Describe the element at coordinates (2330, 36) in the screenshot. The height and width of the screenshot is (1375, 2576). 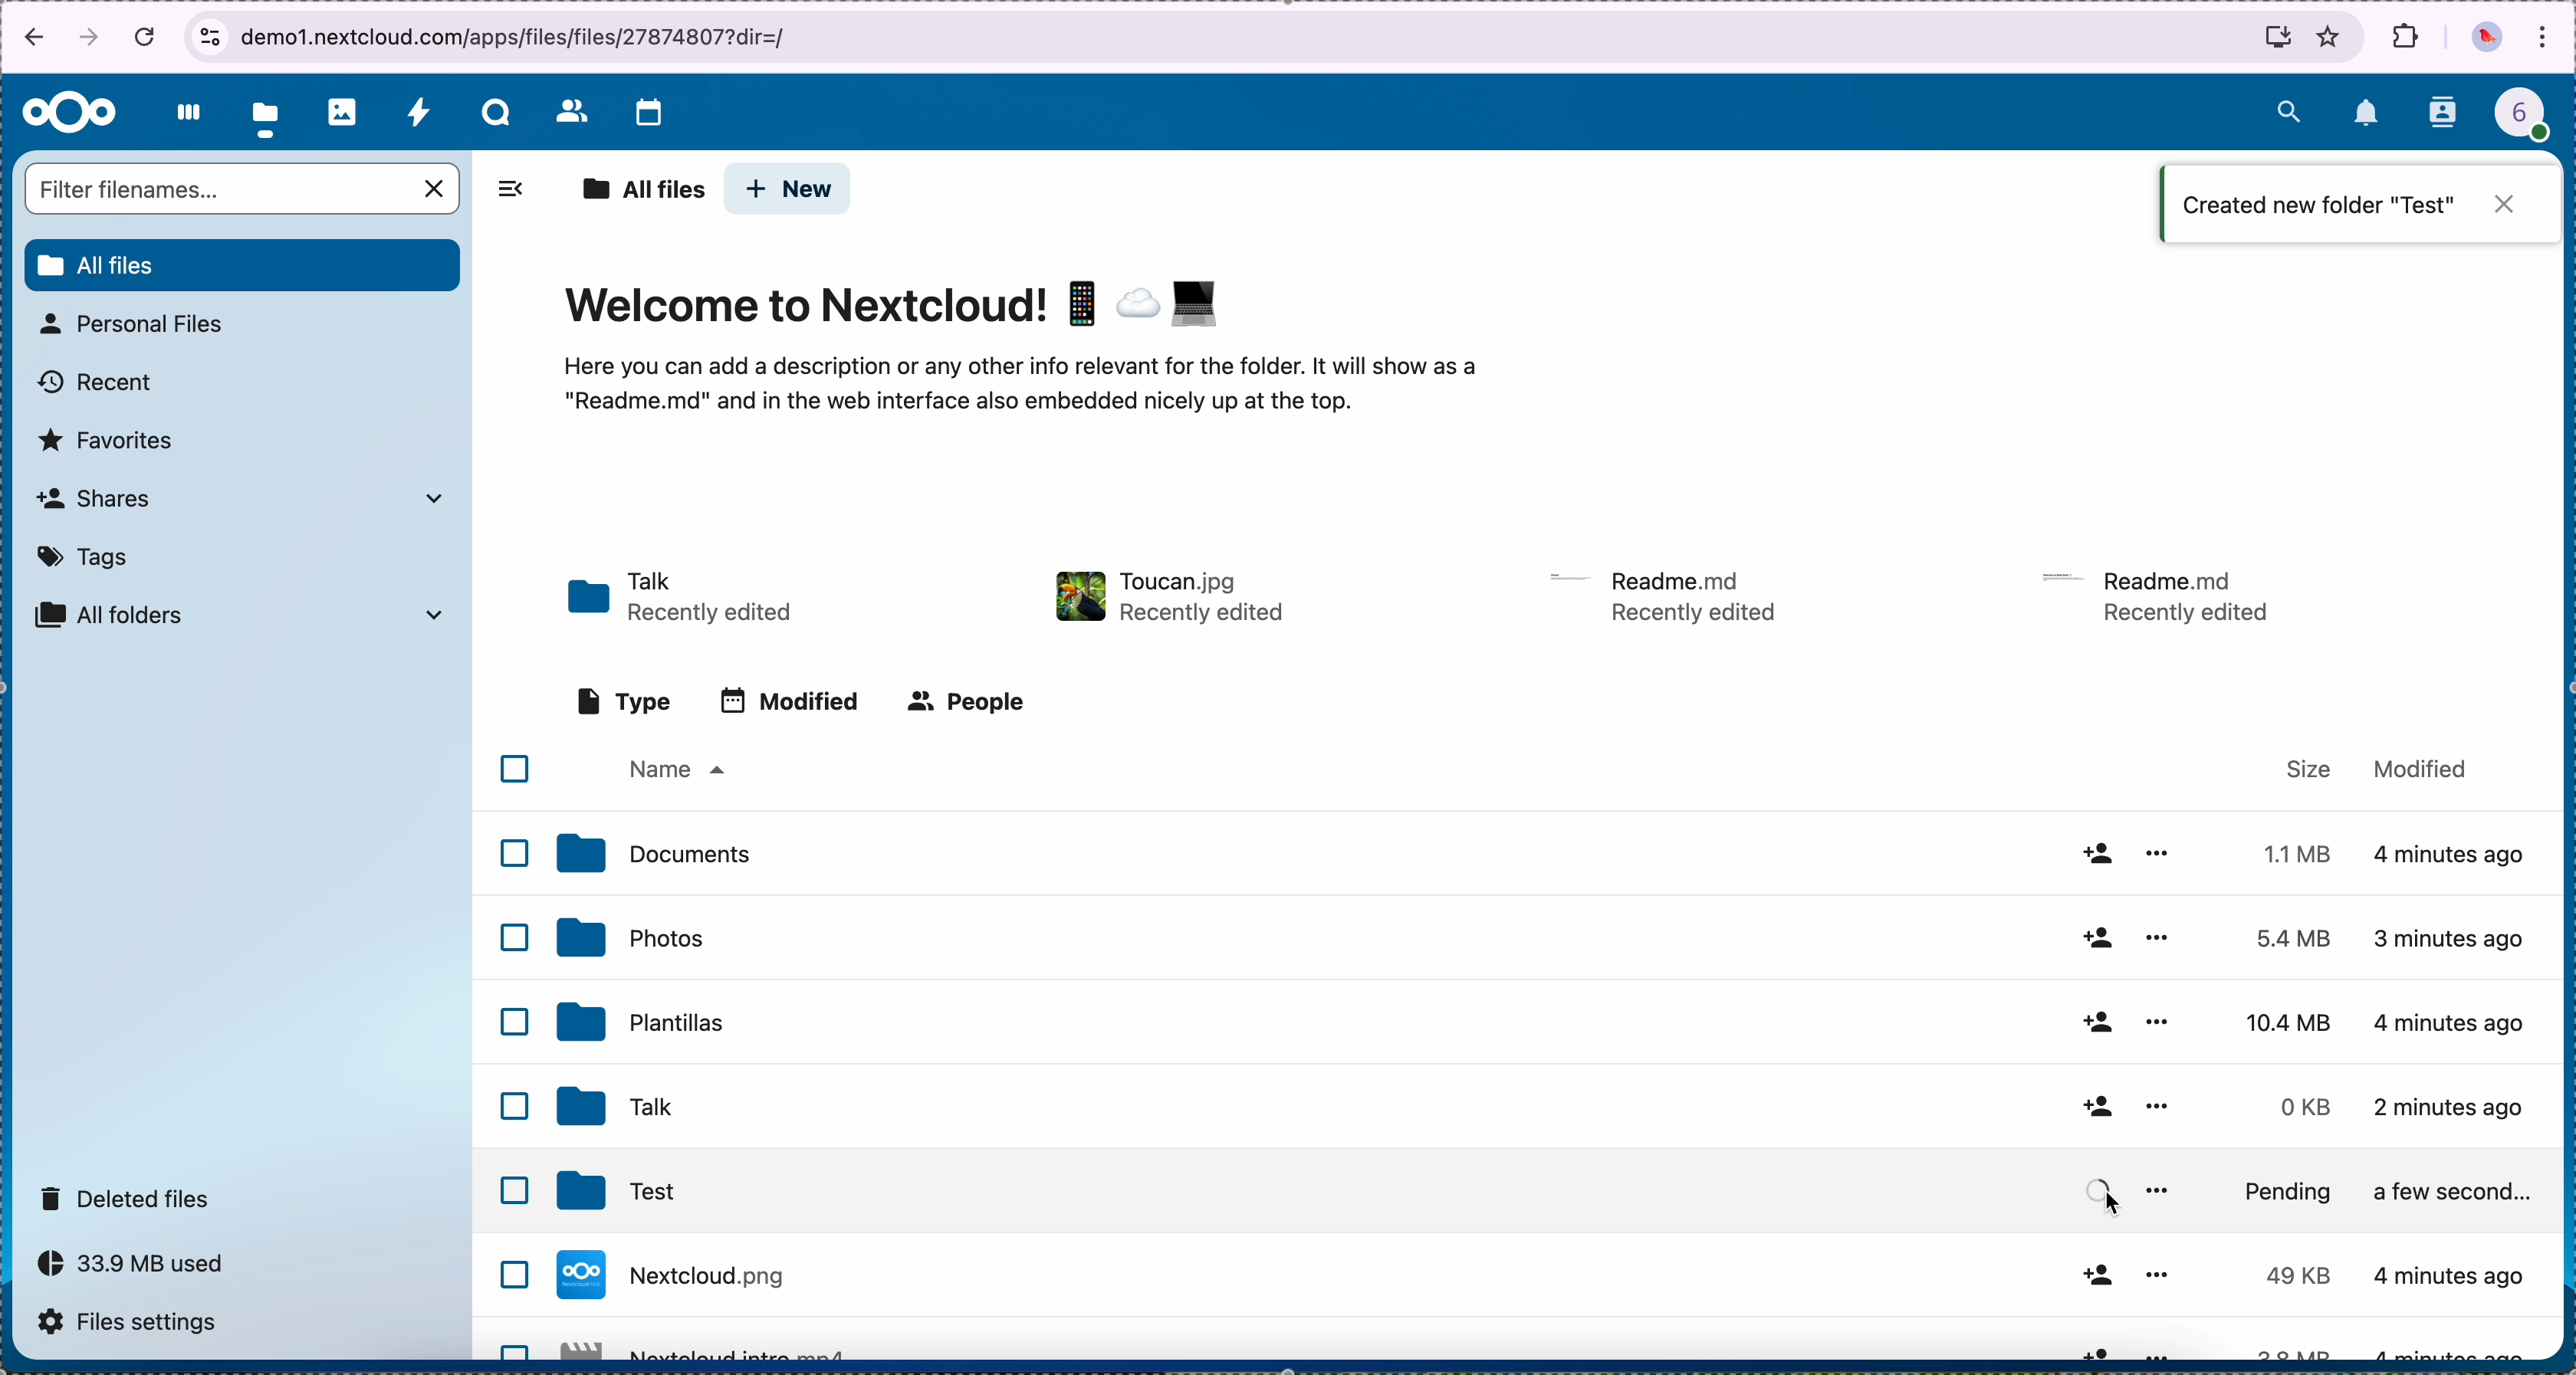
I see `favorites` at that location.